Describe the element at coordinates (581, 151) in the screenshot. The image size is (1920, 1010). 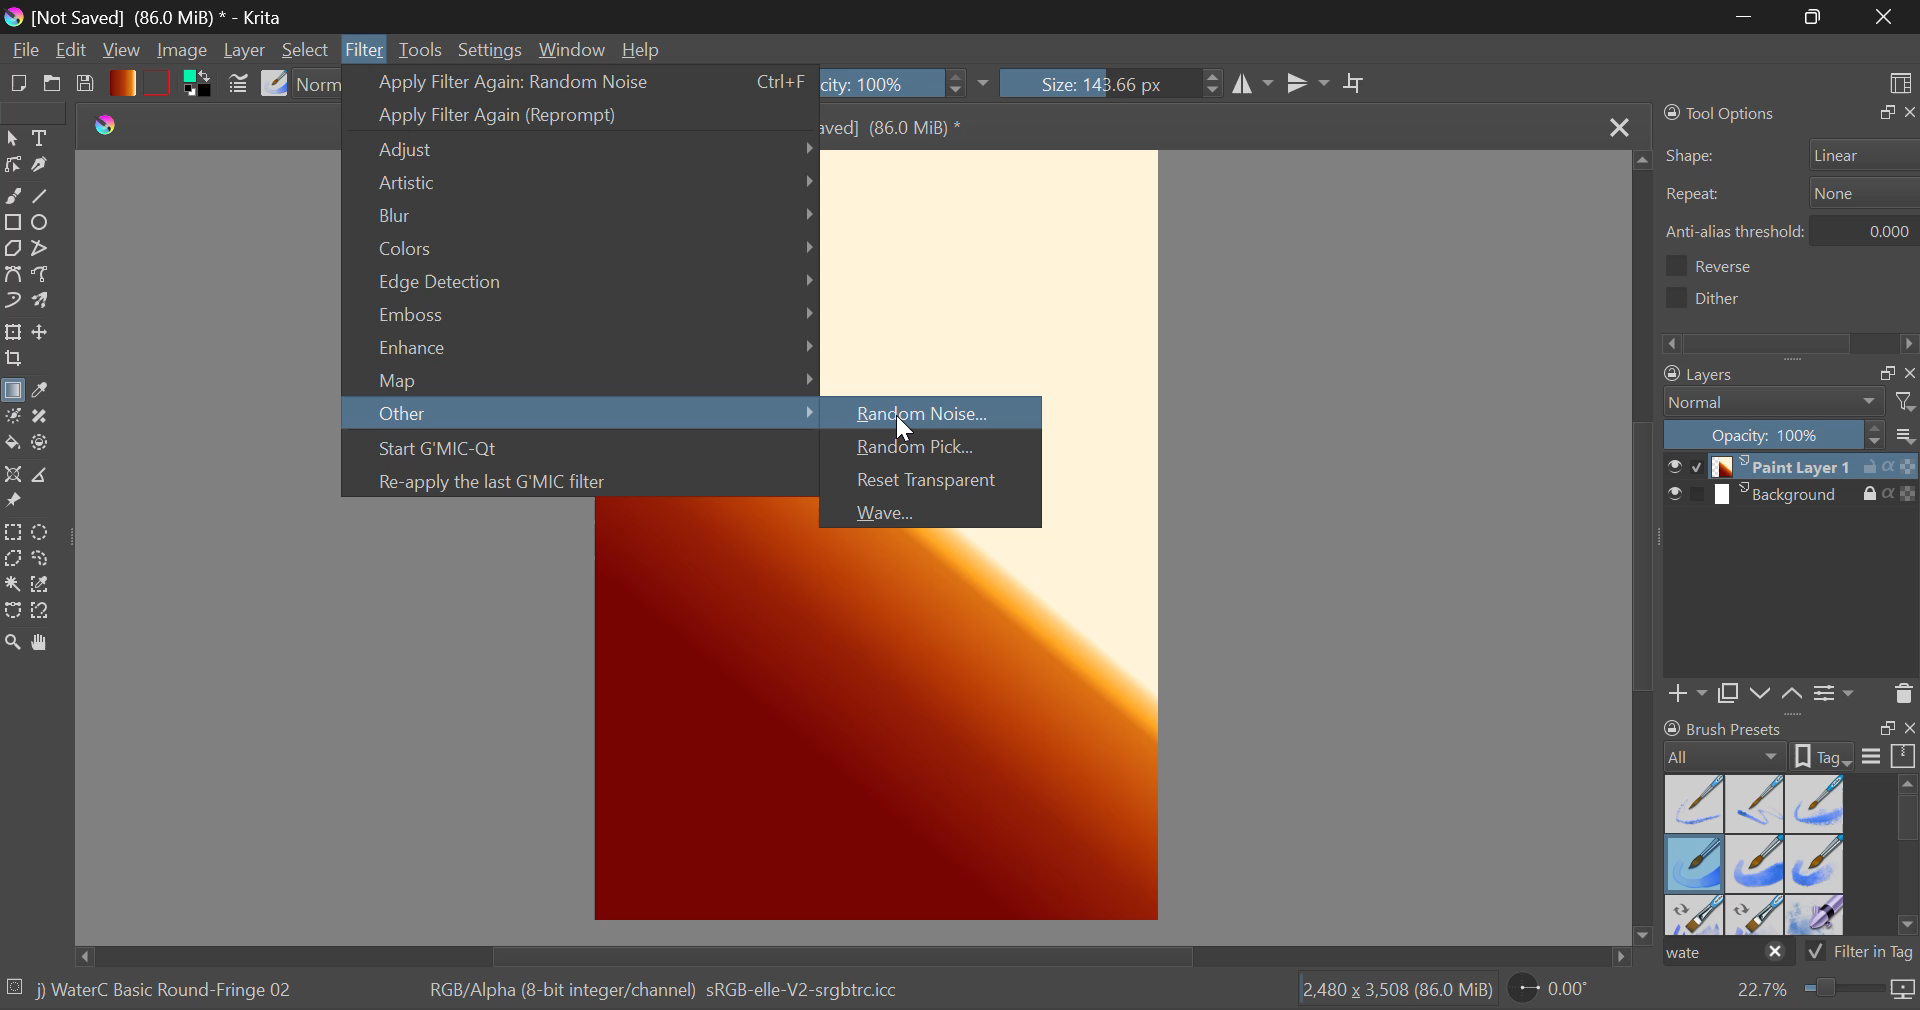
I see `Adjust` at that location.